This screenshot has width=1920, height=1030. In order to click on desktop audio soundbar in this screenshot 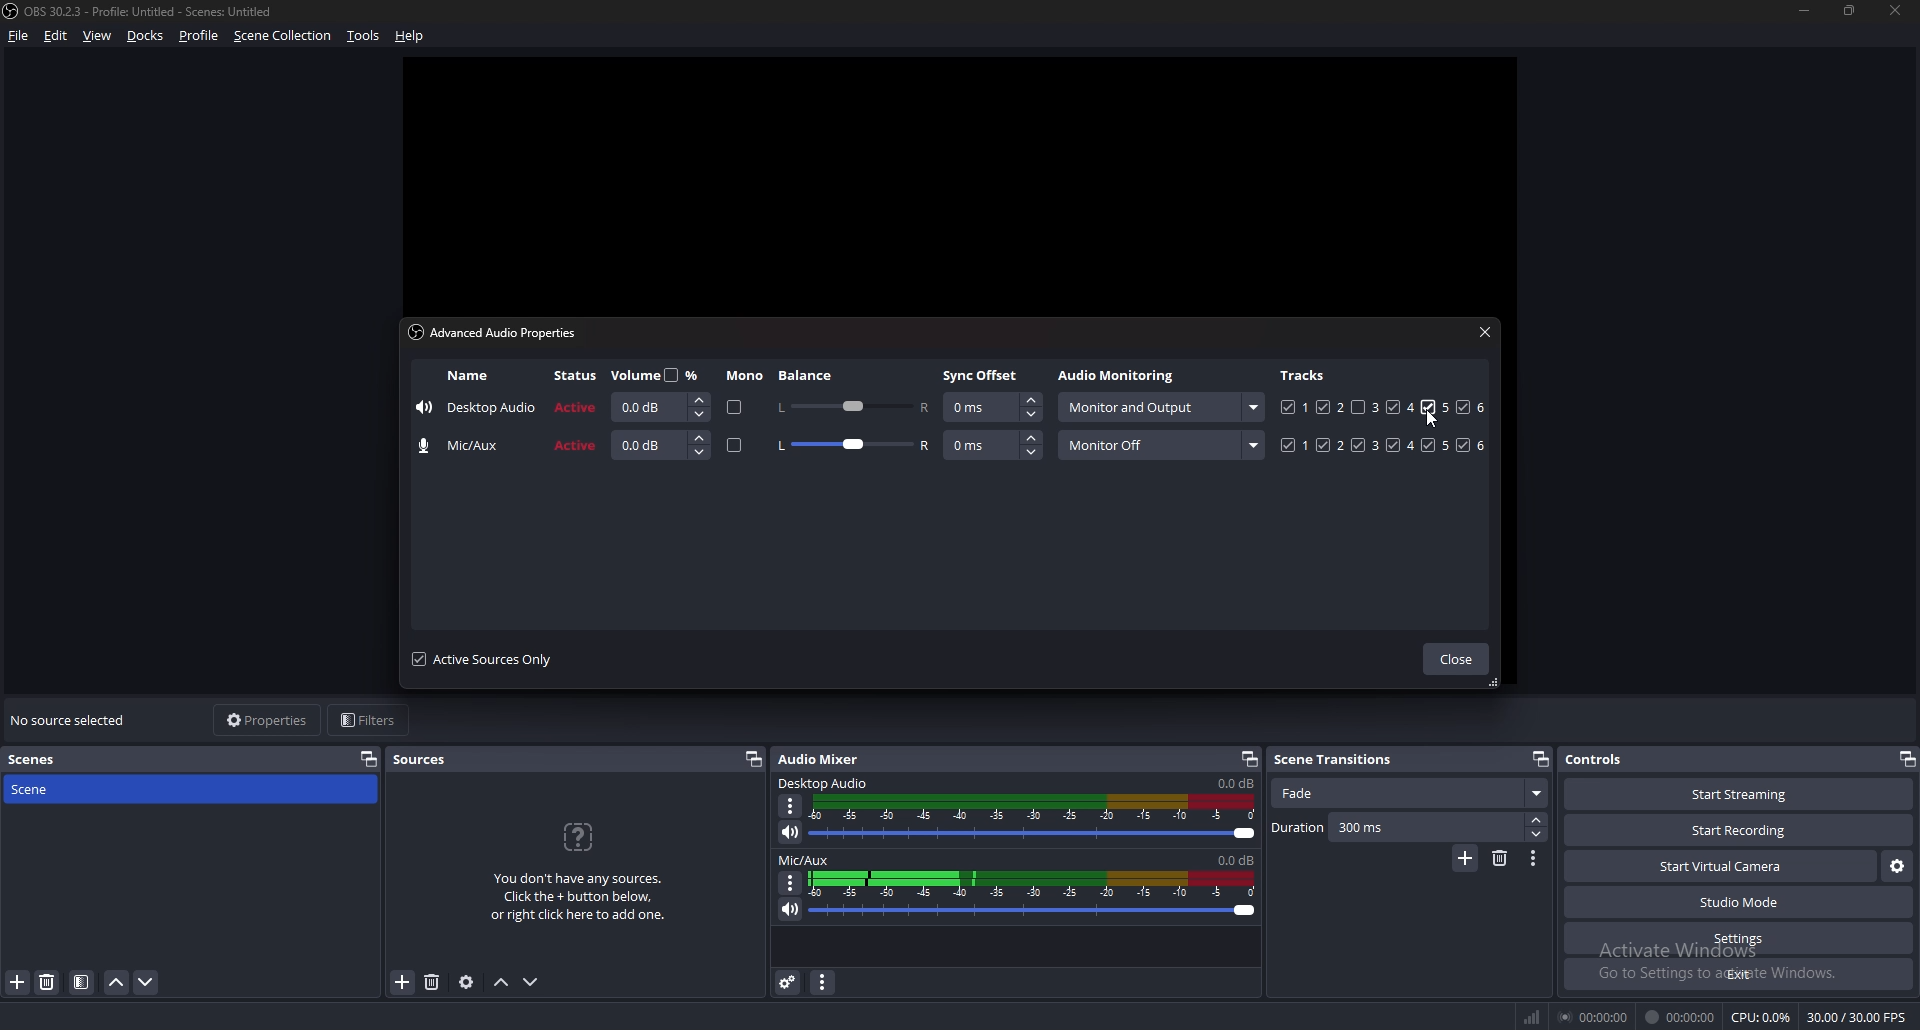, I will do `click(1037, 818)`.